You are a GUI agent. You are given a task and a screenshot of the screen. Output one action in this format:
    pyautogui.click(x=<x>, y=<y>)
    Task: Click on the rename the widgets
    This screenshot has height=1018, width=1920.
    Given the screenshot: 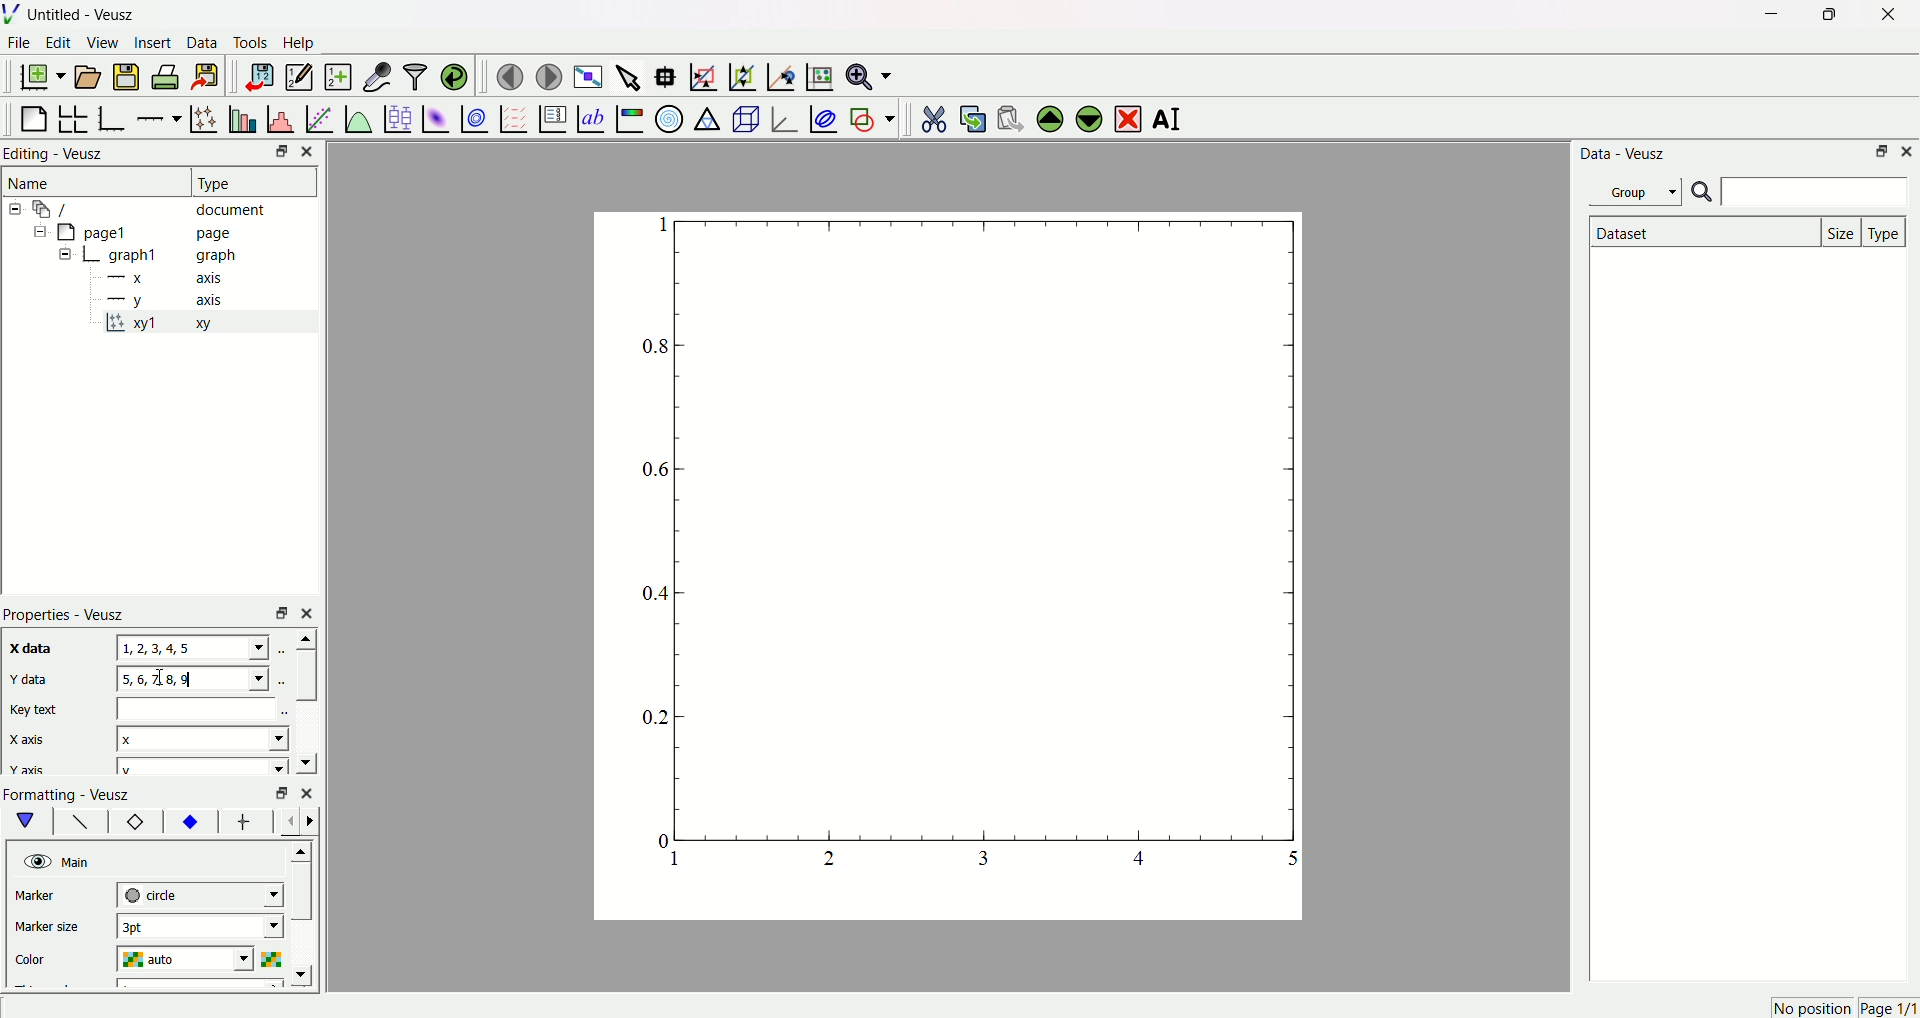 What is the action you would take?
    pyautogui.click(x=1170, y=120)
    